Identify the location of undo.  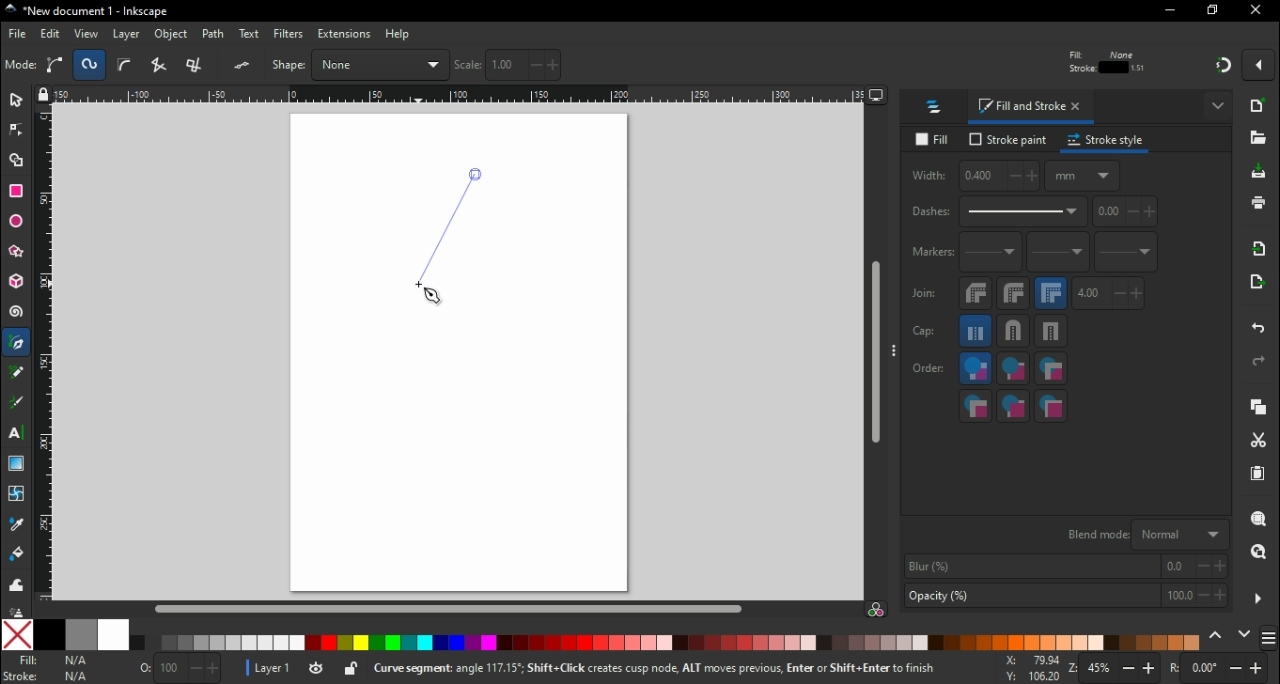
(1256, 332).